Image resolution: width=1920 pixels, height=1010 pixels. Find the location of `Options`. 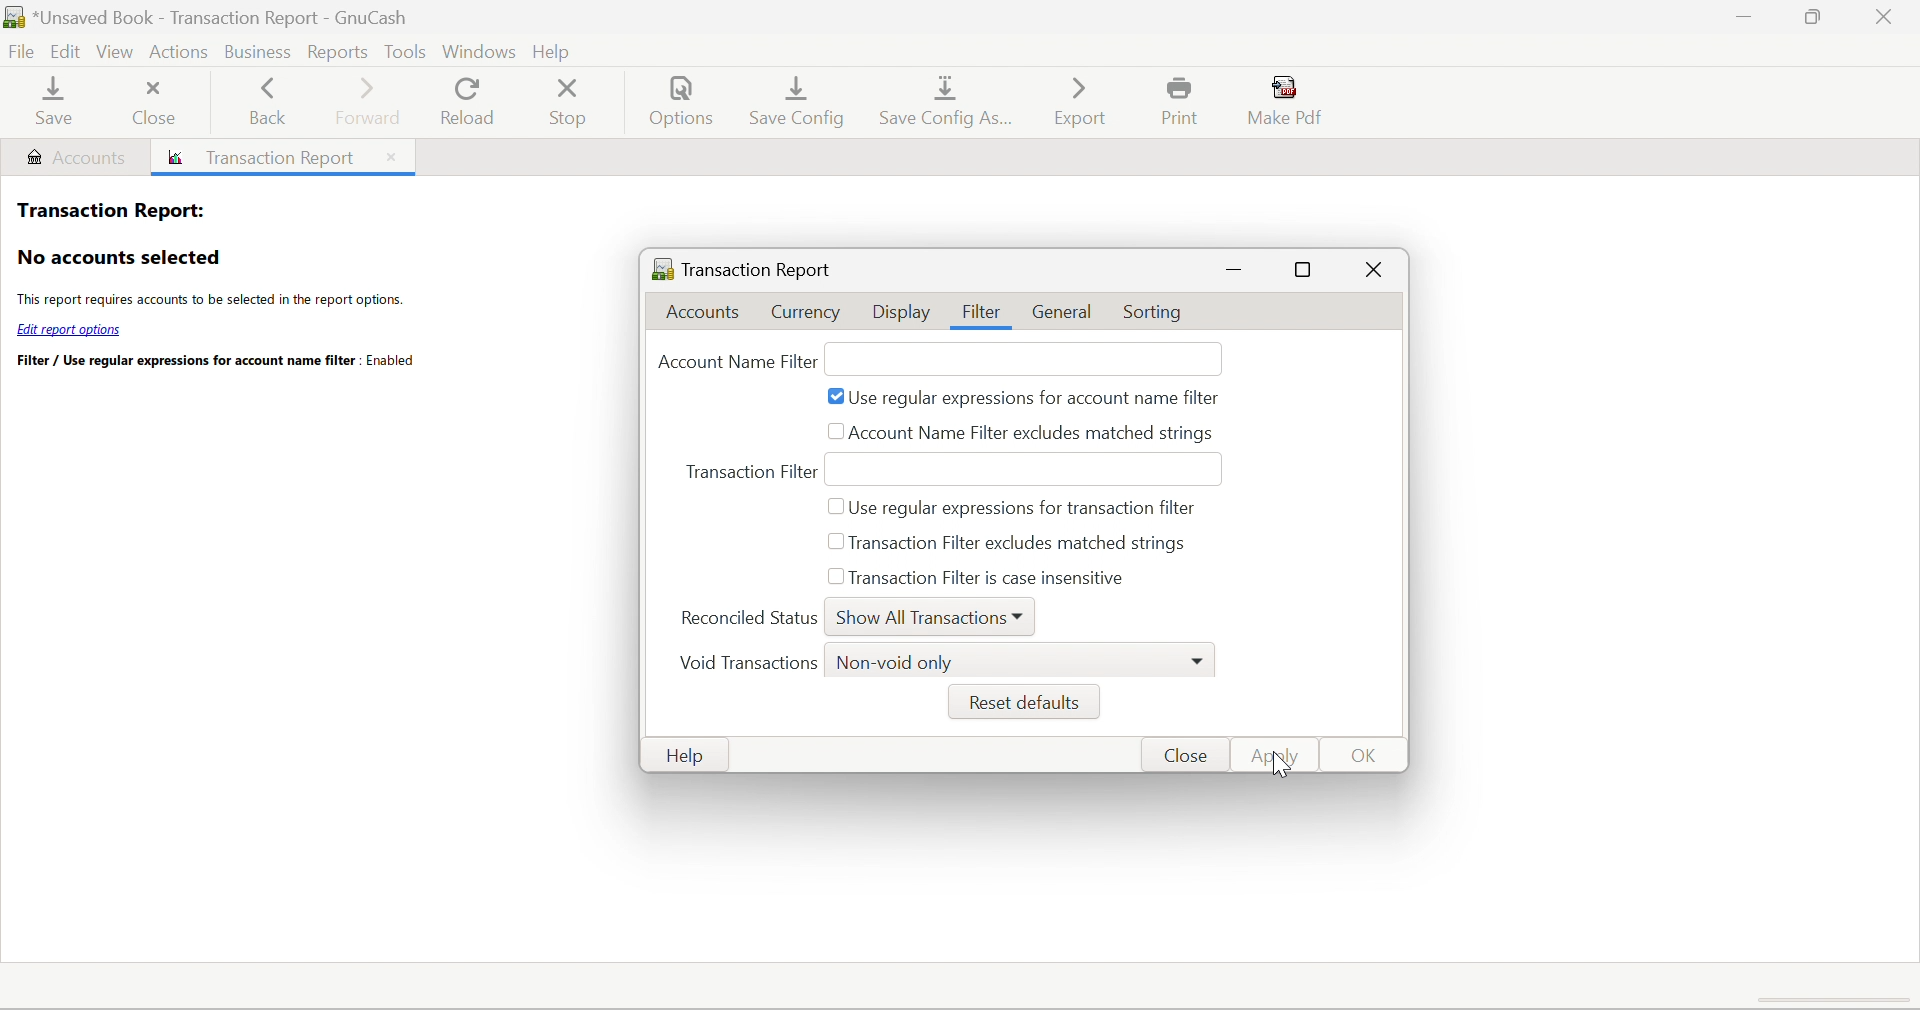

Options is located at coordinates (685, 105).